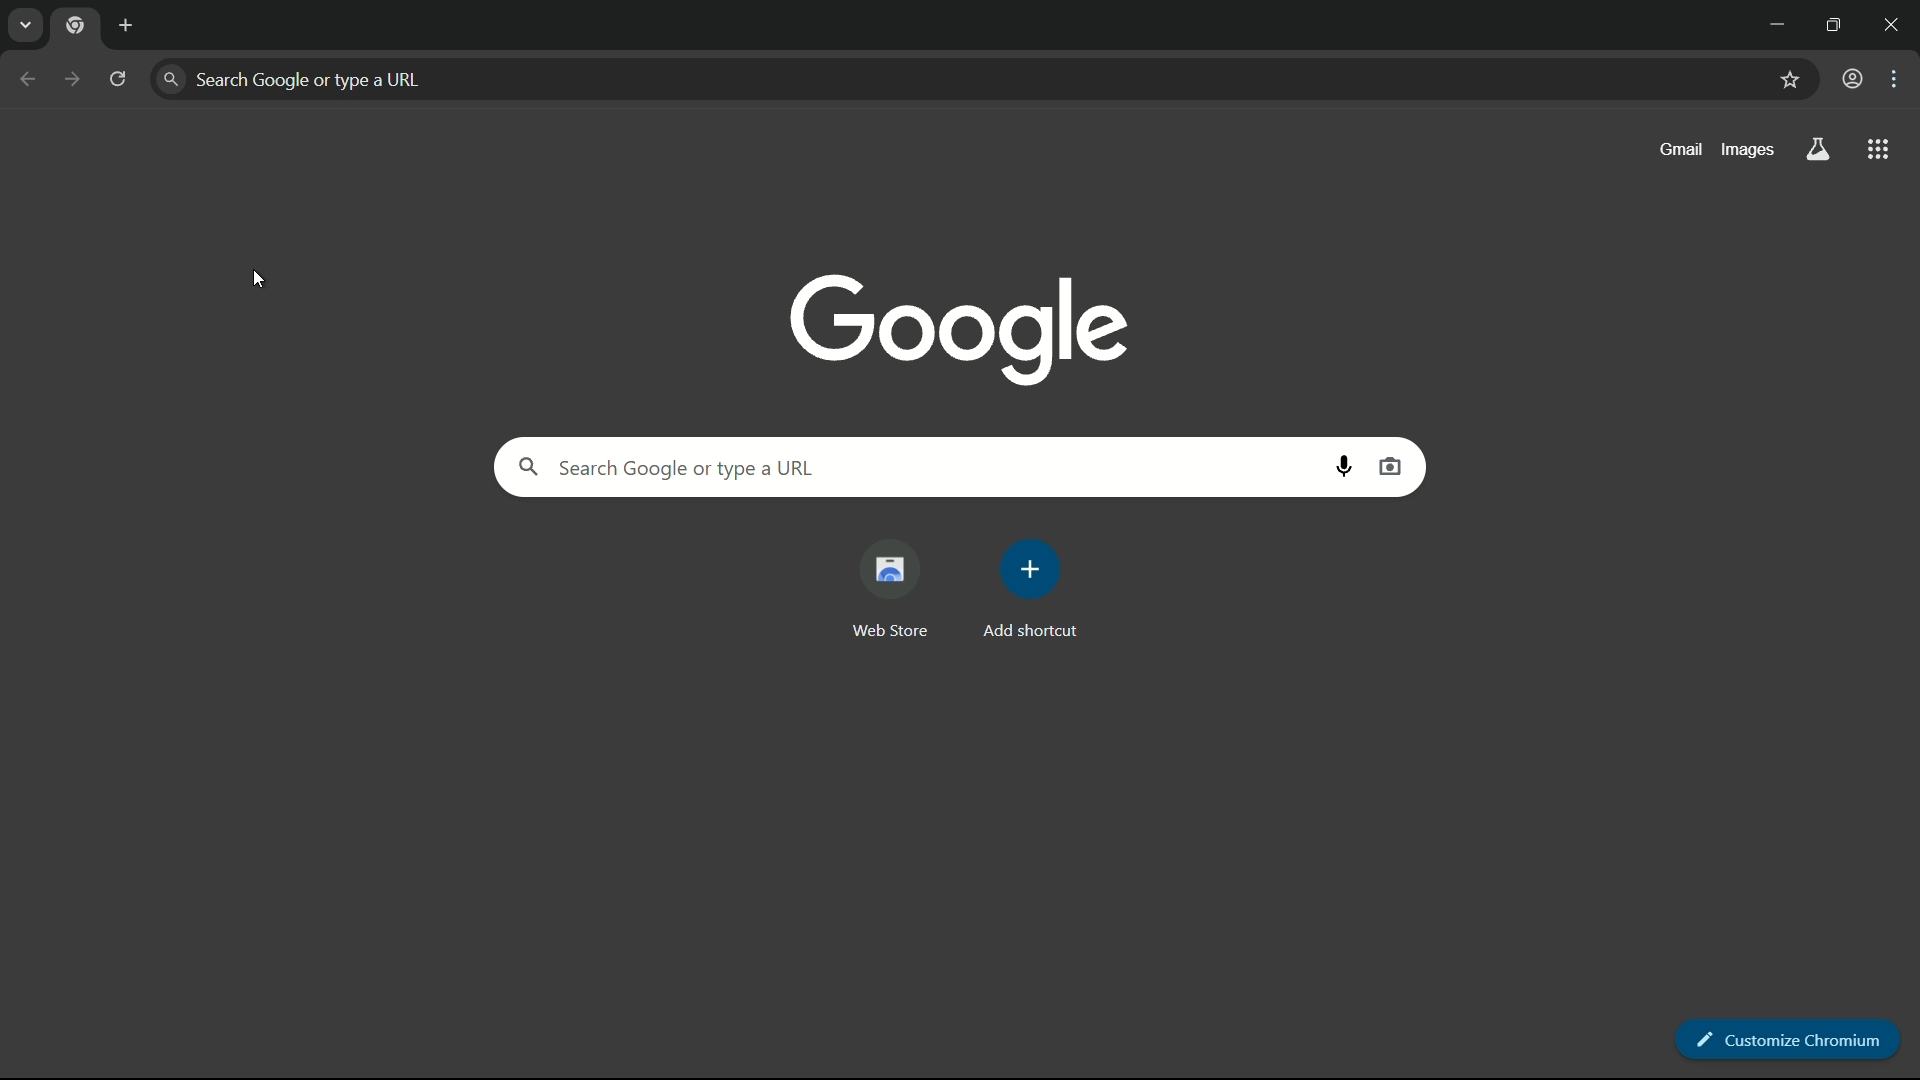 The image size is (1920, 1080). I want to click on gmail, so click(1682, 149).